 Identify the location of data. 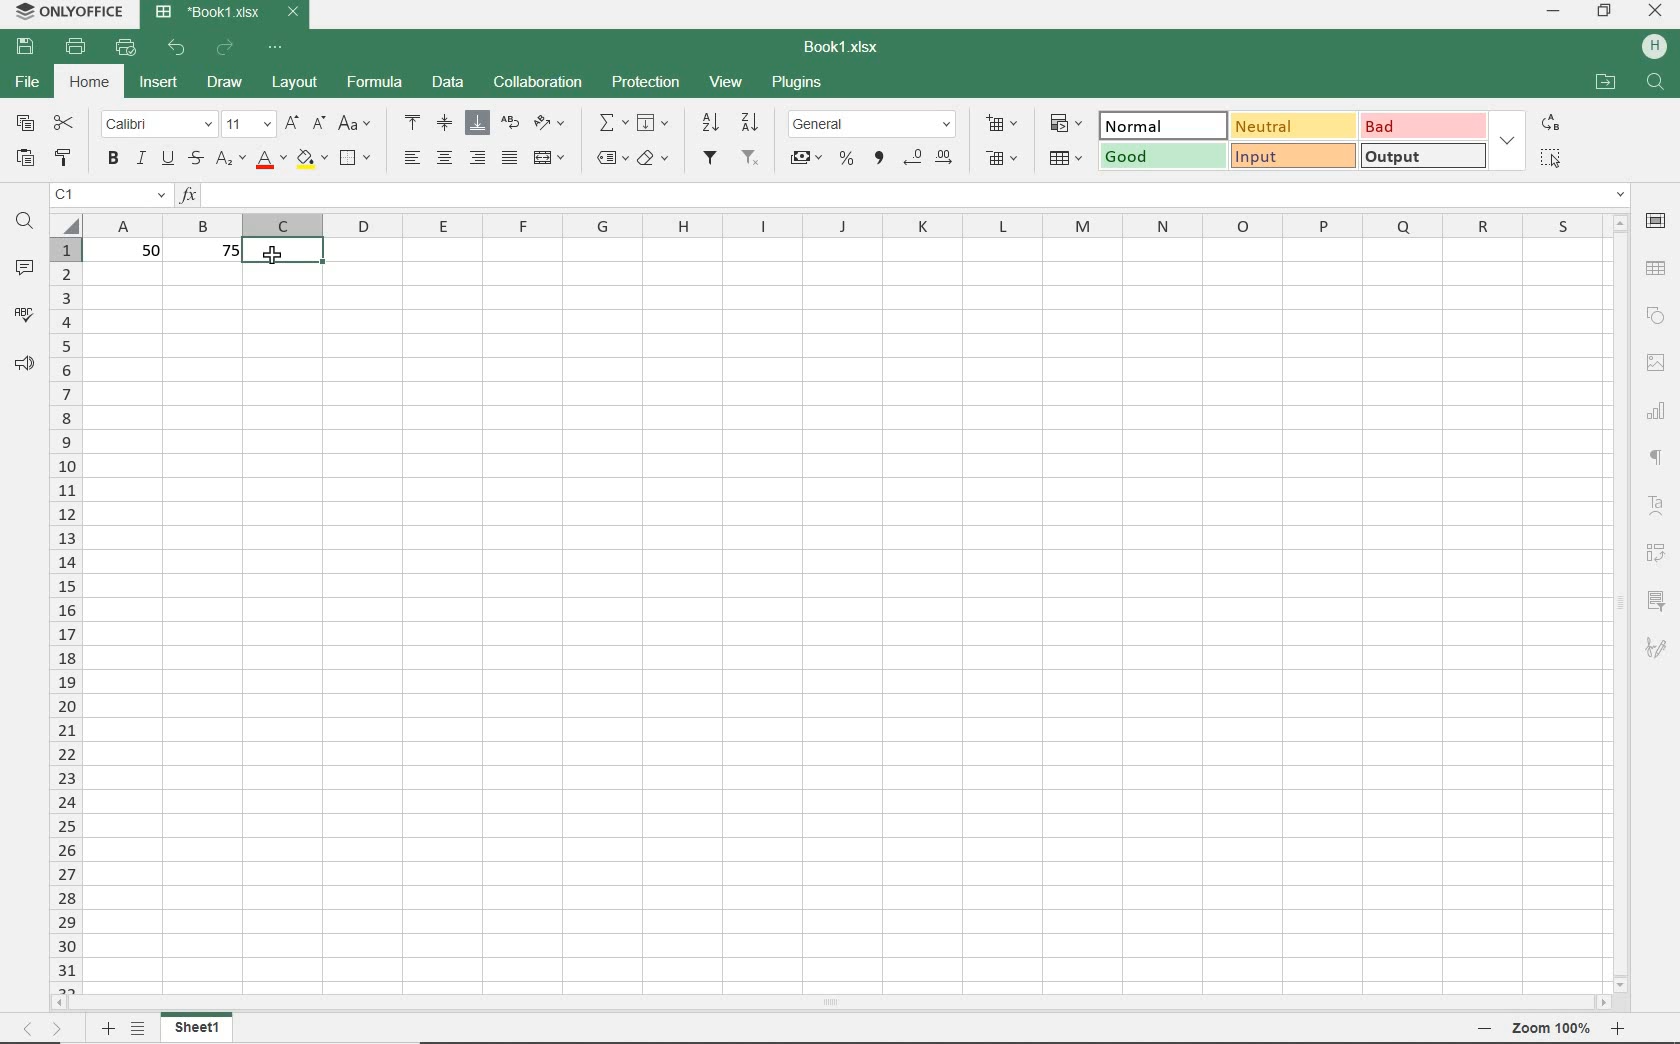
(448, 82).